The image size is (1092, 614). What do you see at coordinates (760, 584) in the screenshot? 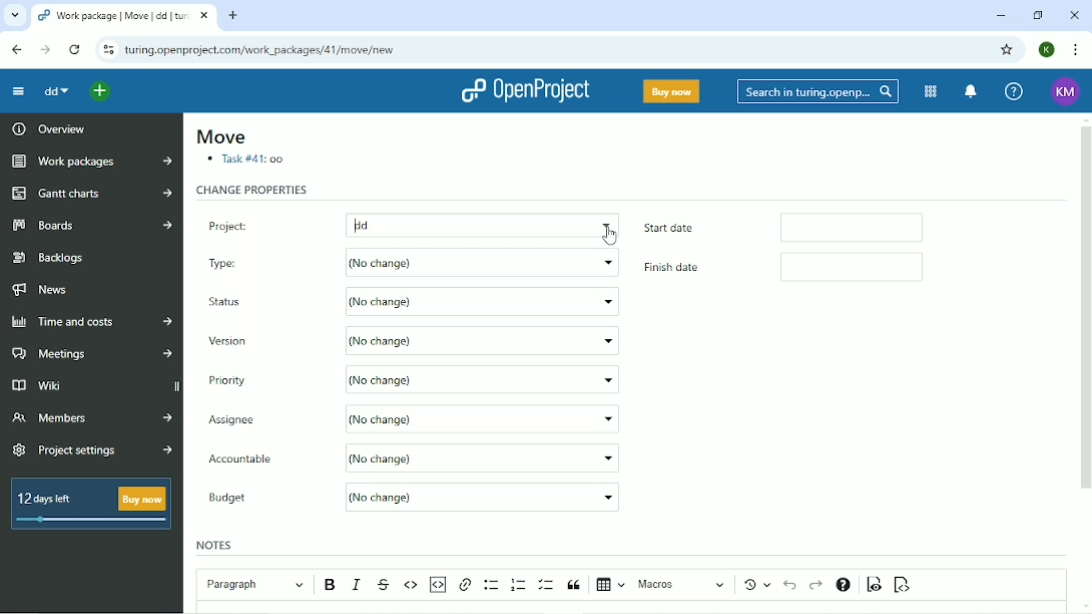
I see `Show local modifications` at bounding box center [760, 584].